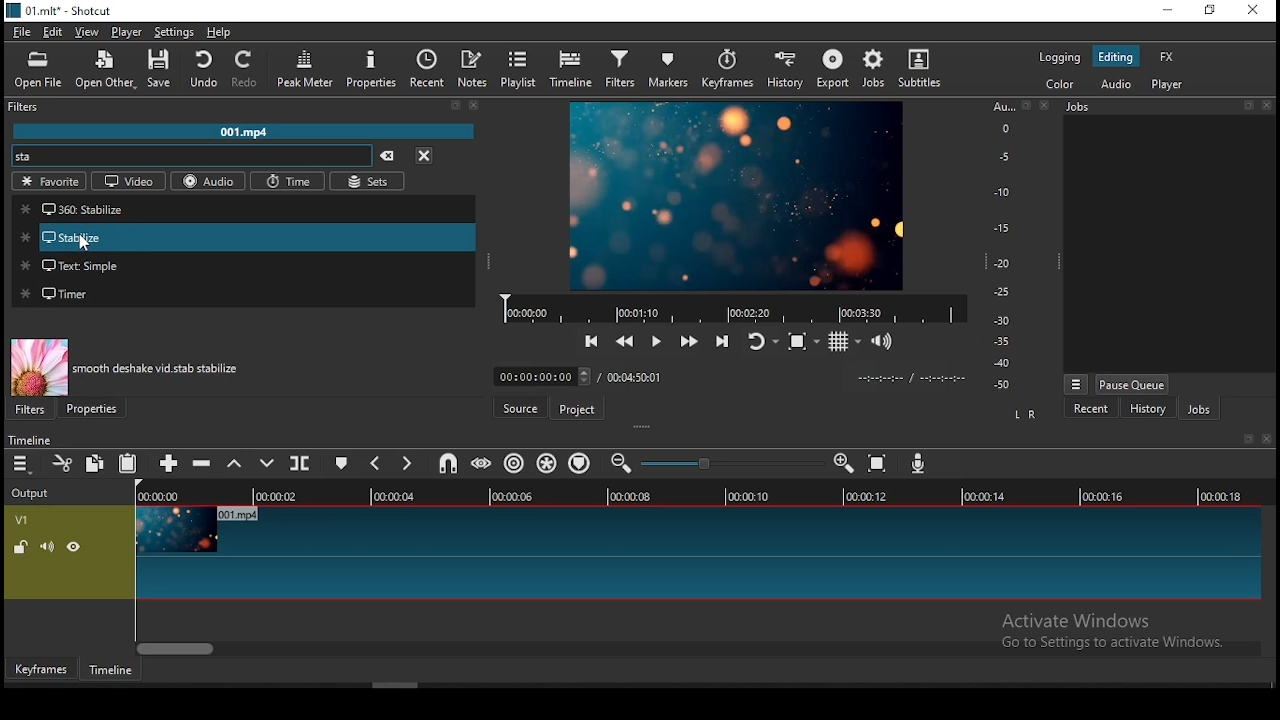 The image size is (1280, 720). Describe the element at coordinates (911, 380) in the screenshot. I see `timestamp` at that location.